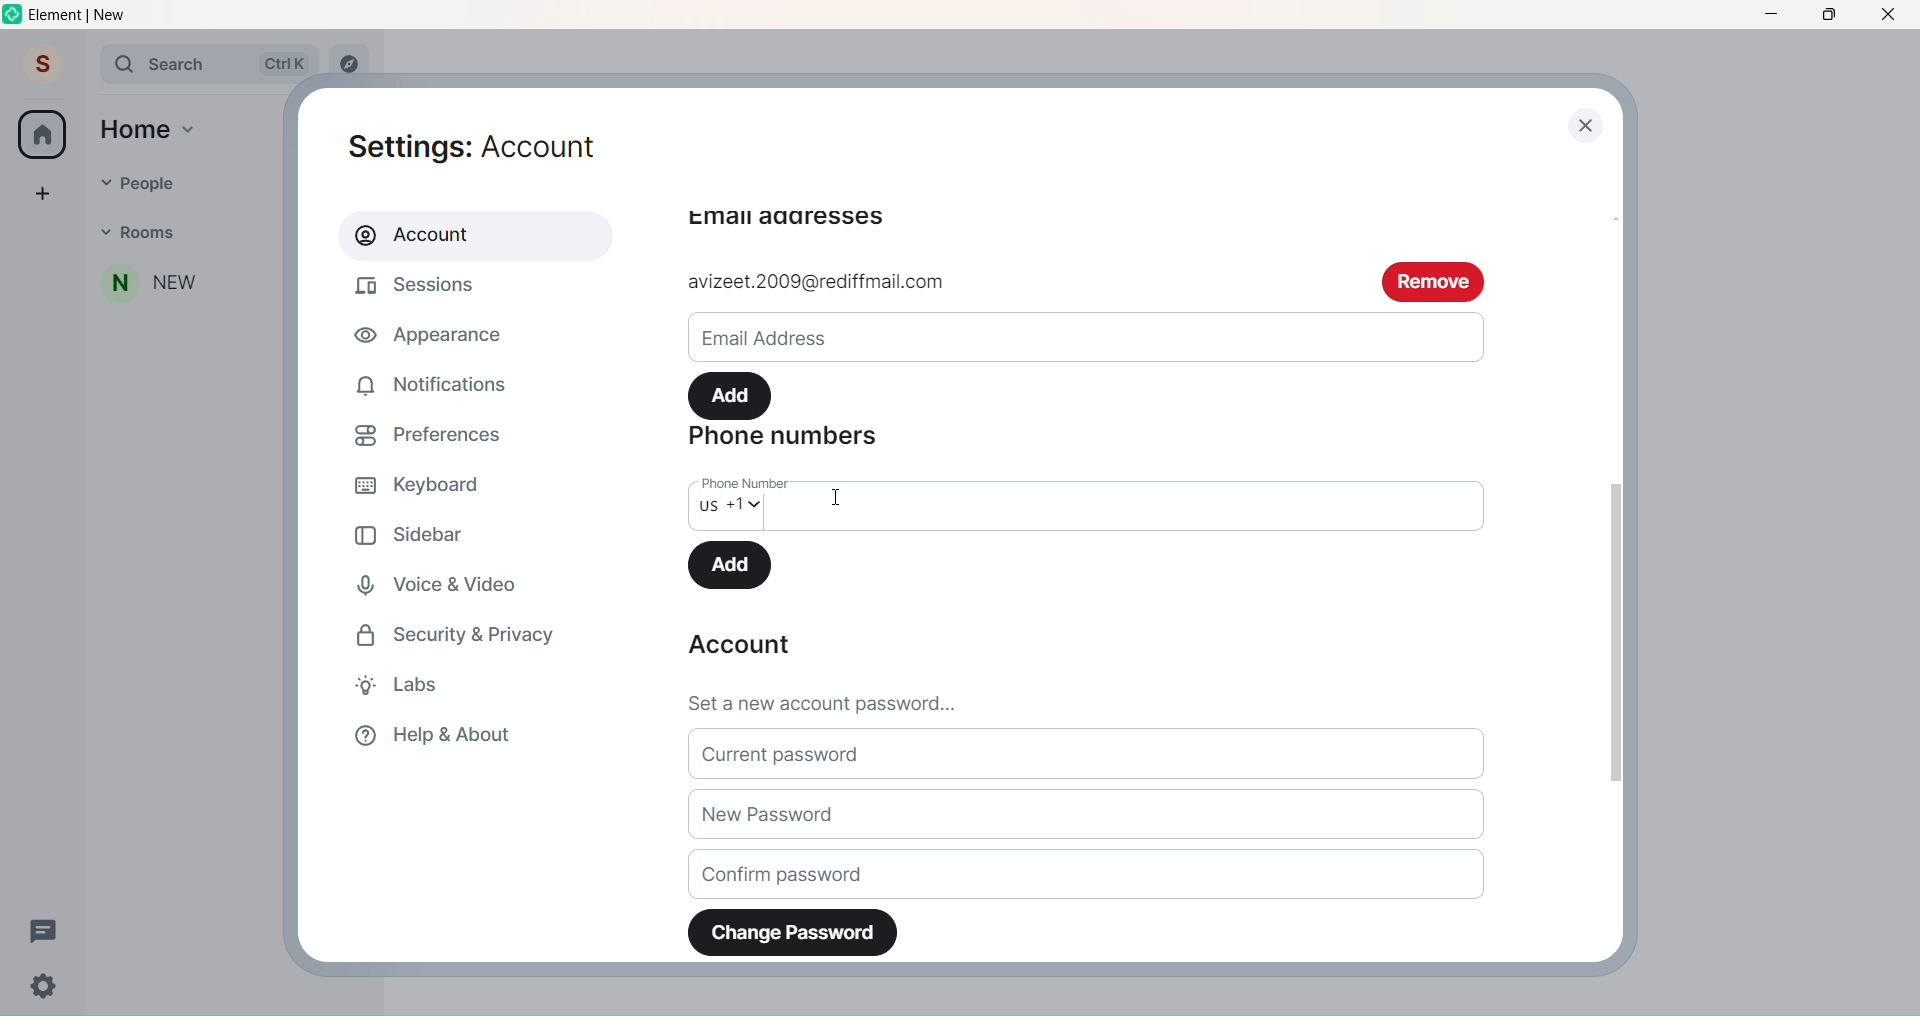 The width and height of the screenshot is (1920, 1016). I want to click on Home dropdown, so click(190, 127).